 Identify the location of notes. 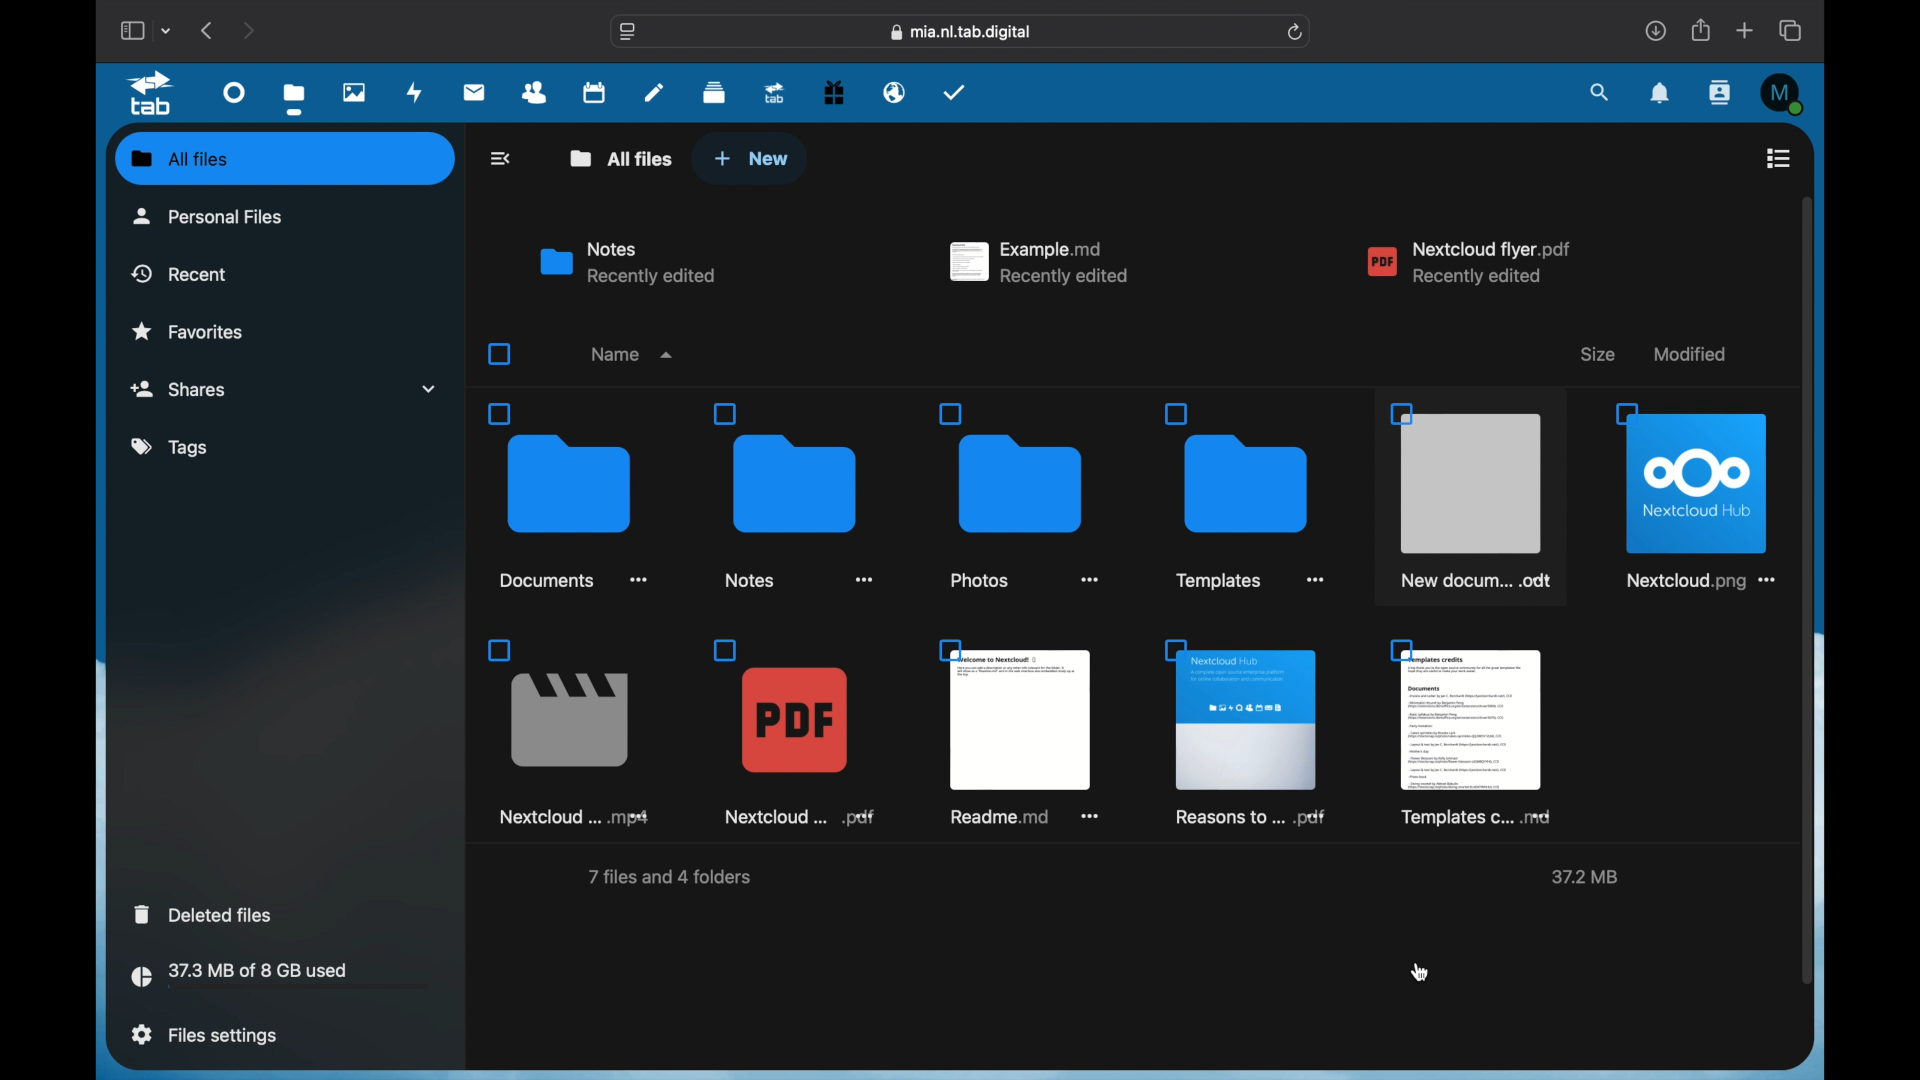
(628, 263).